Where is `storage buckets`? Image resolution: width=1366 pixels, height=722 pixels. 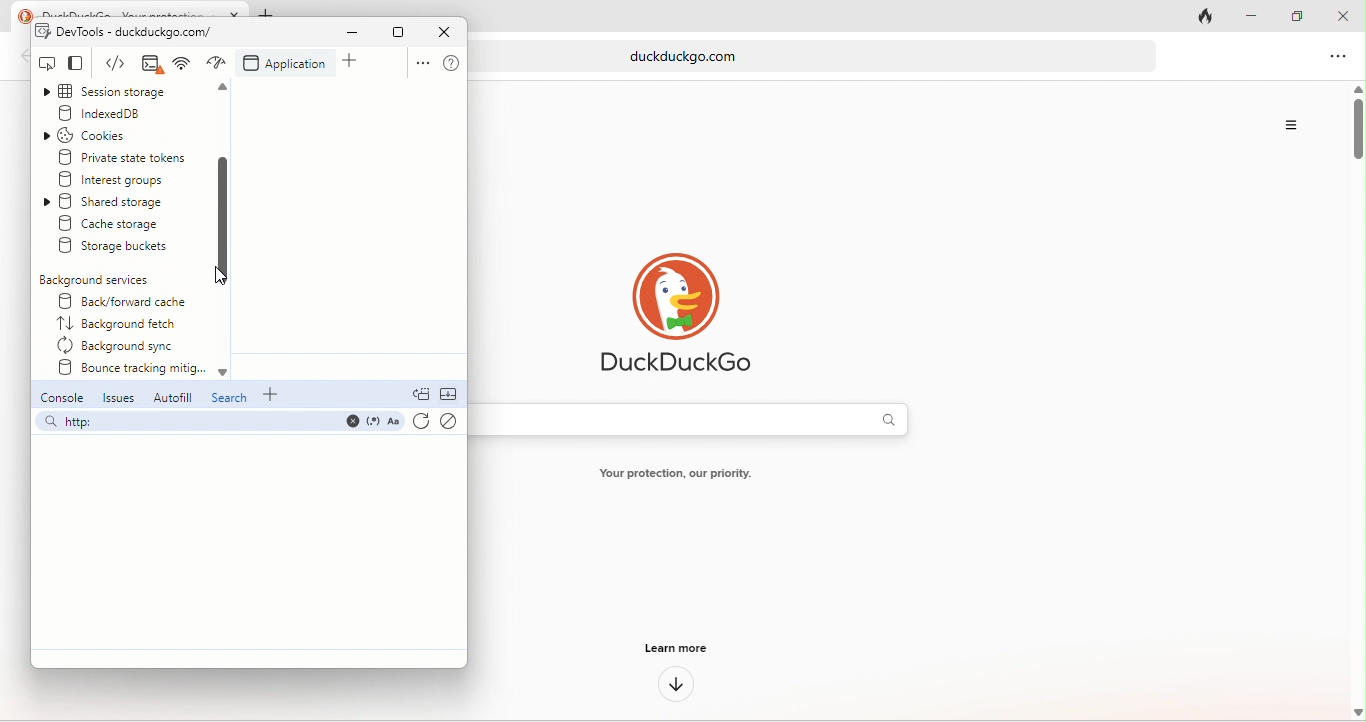 storage buckets is located at coordinates (117, 248).